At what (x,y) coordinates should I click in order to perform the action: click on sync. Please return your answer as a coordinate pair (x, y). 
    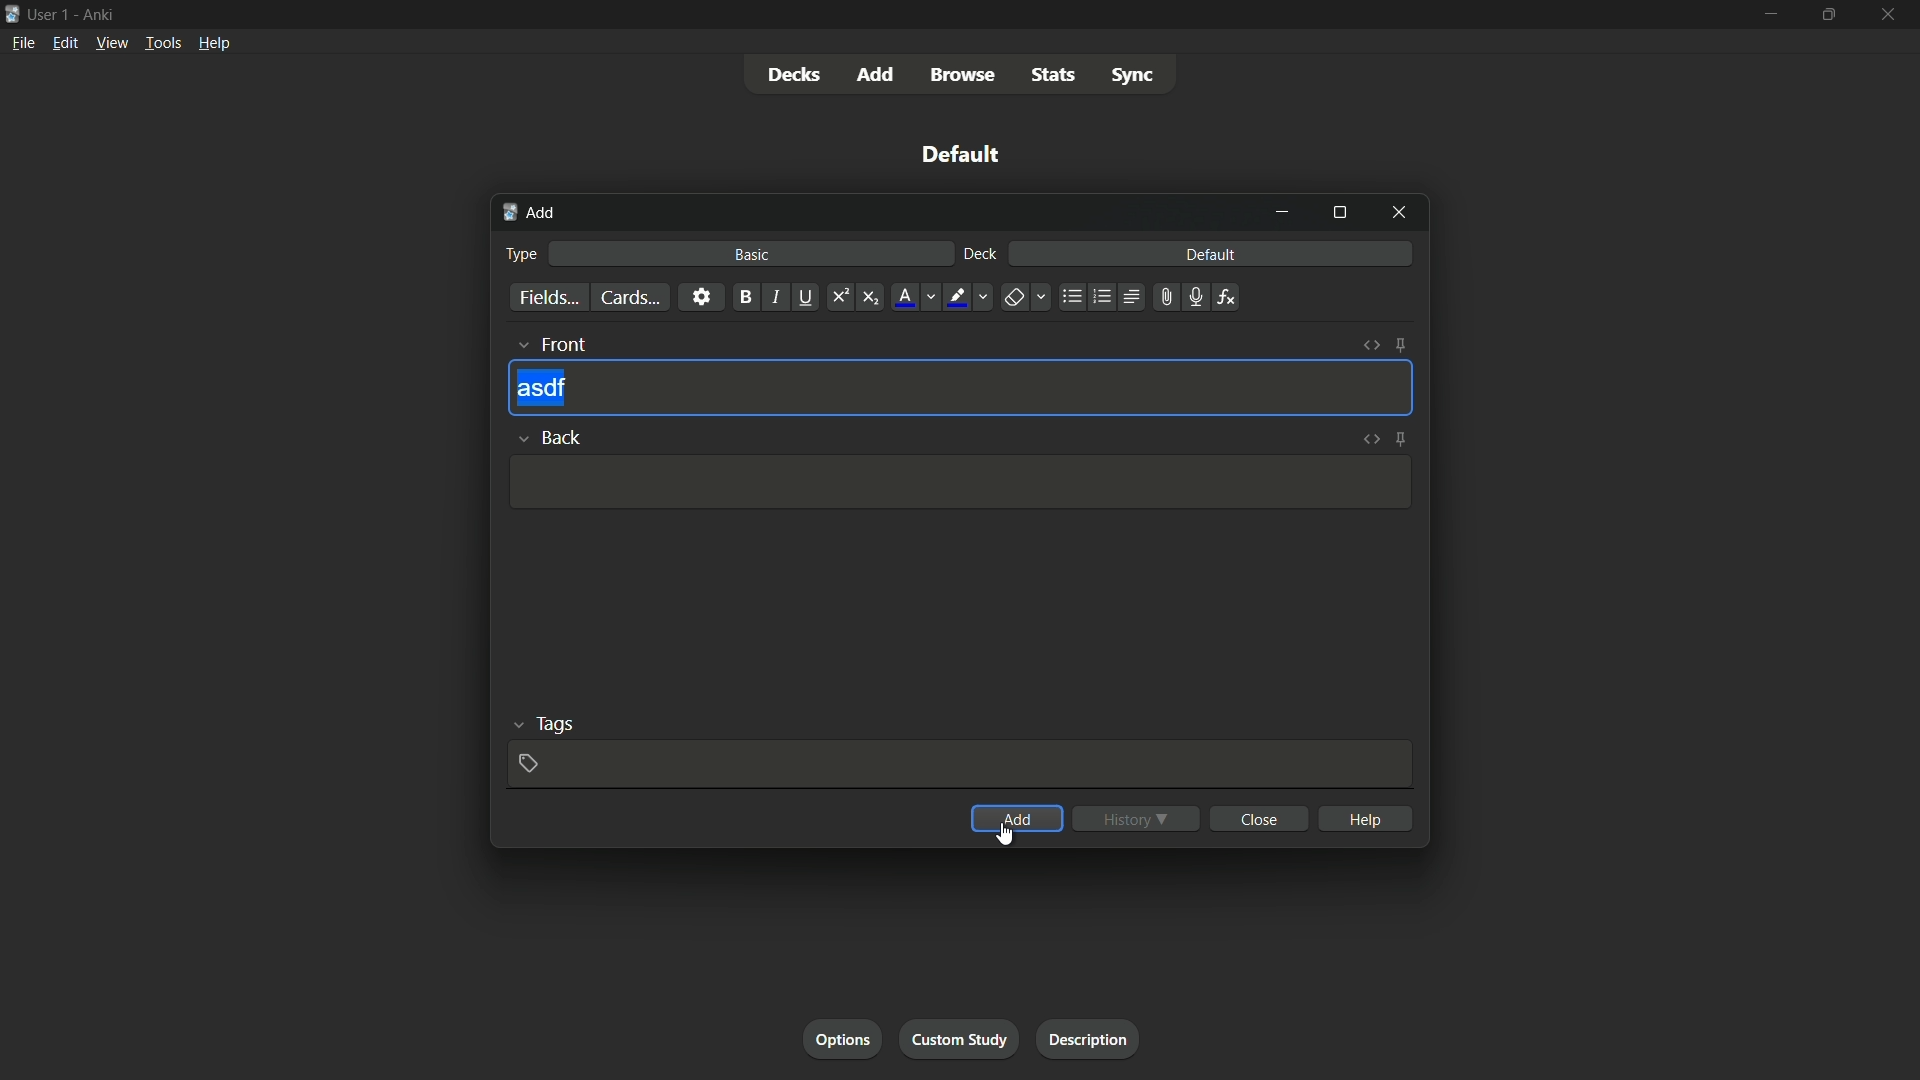
    Looking at the image, I should click on (1133, 75).